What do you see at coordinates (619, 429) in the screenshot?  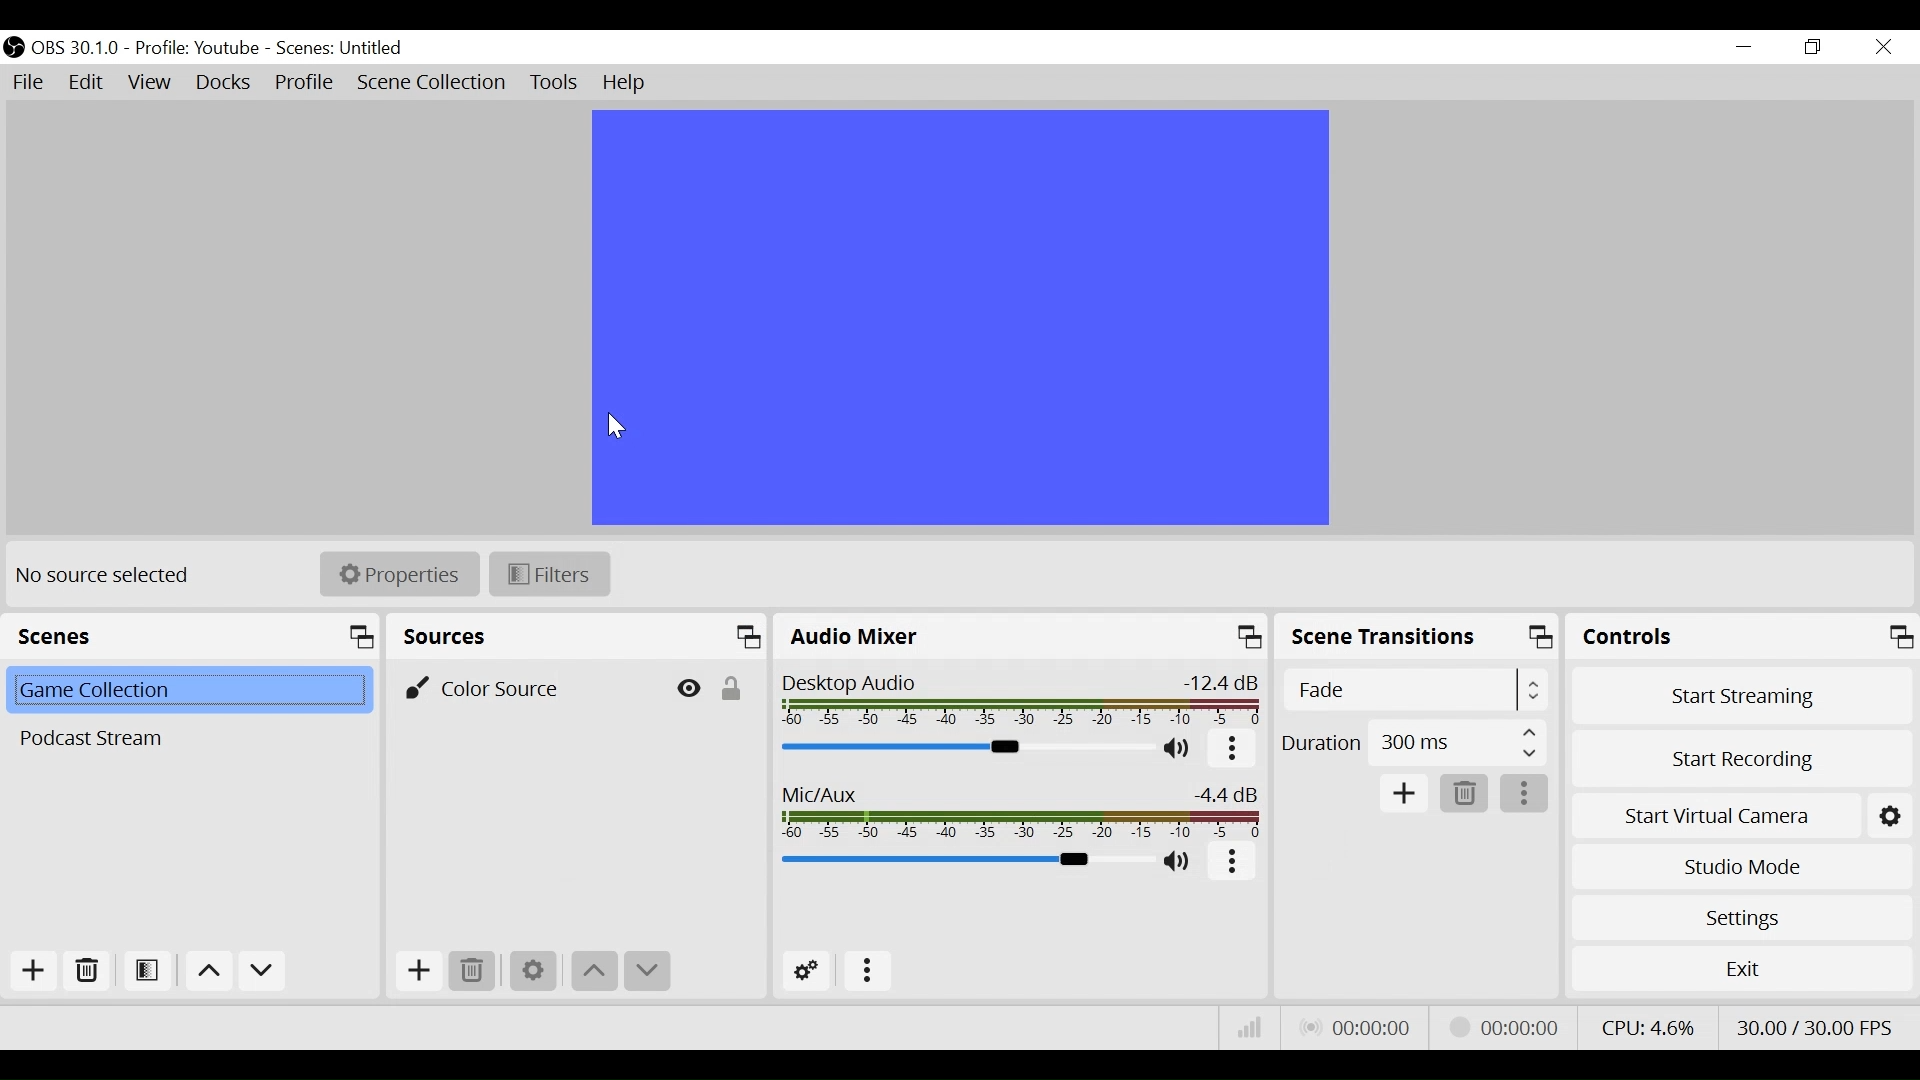 I see `Cursor` at bounding box center [619, 429].